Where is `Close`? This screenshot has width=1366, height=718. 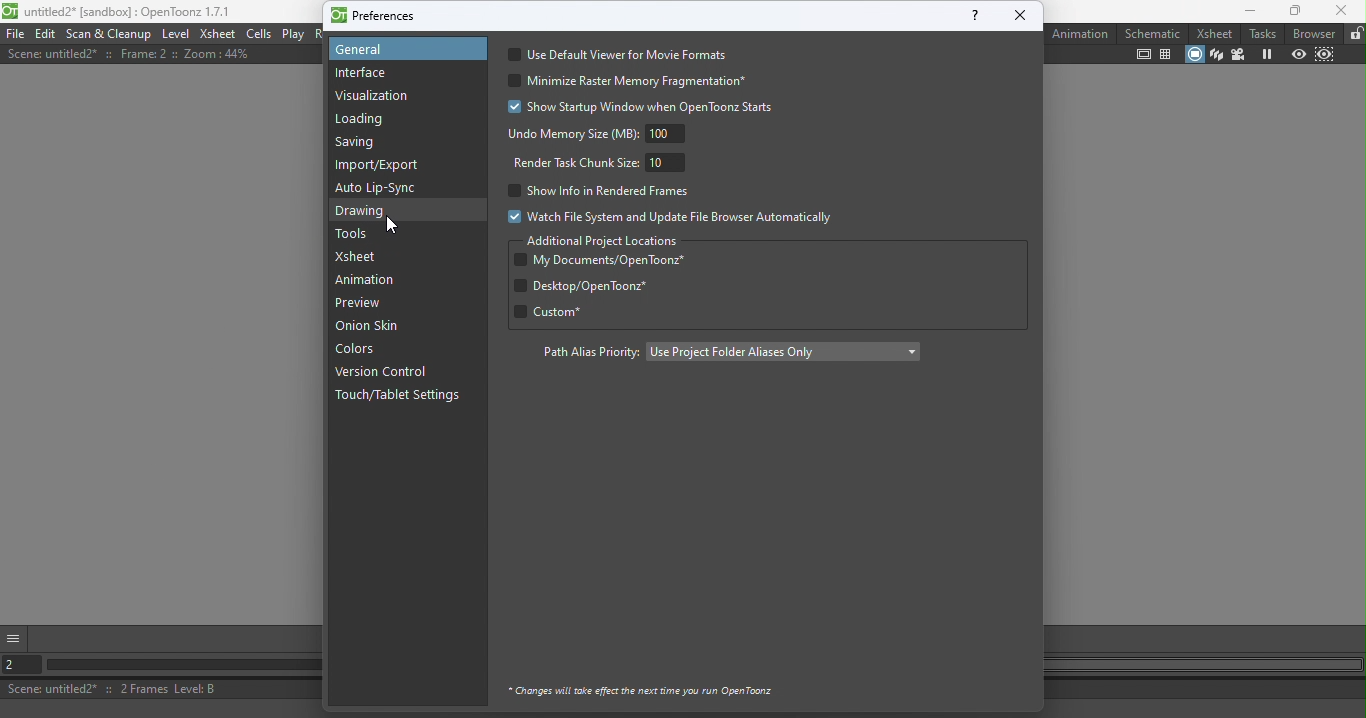
Close is located at coordinates (1341, 11).